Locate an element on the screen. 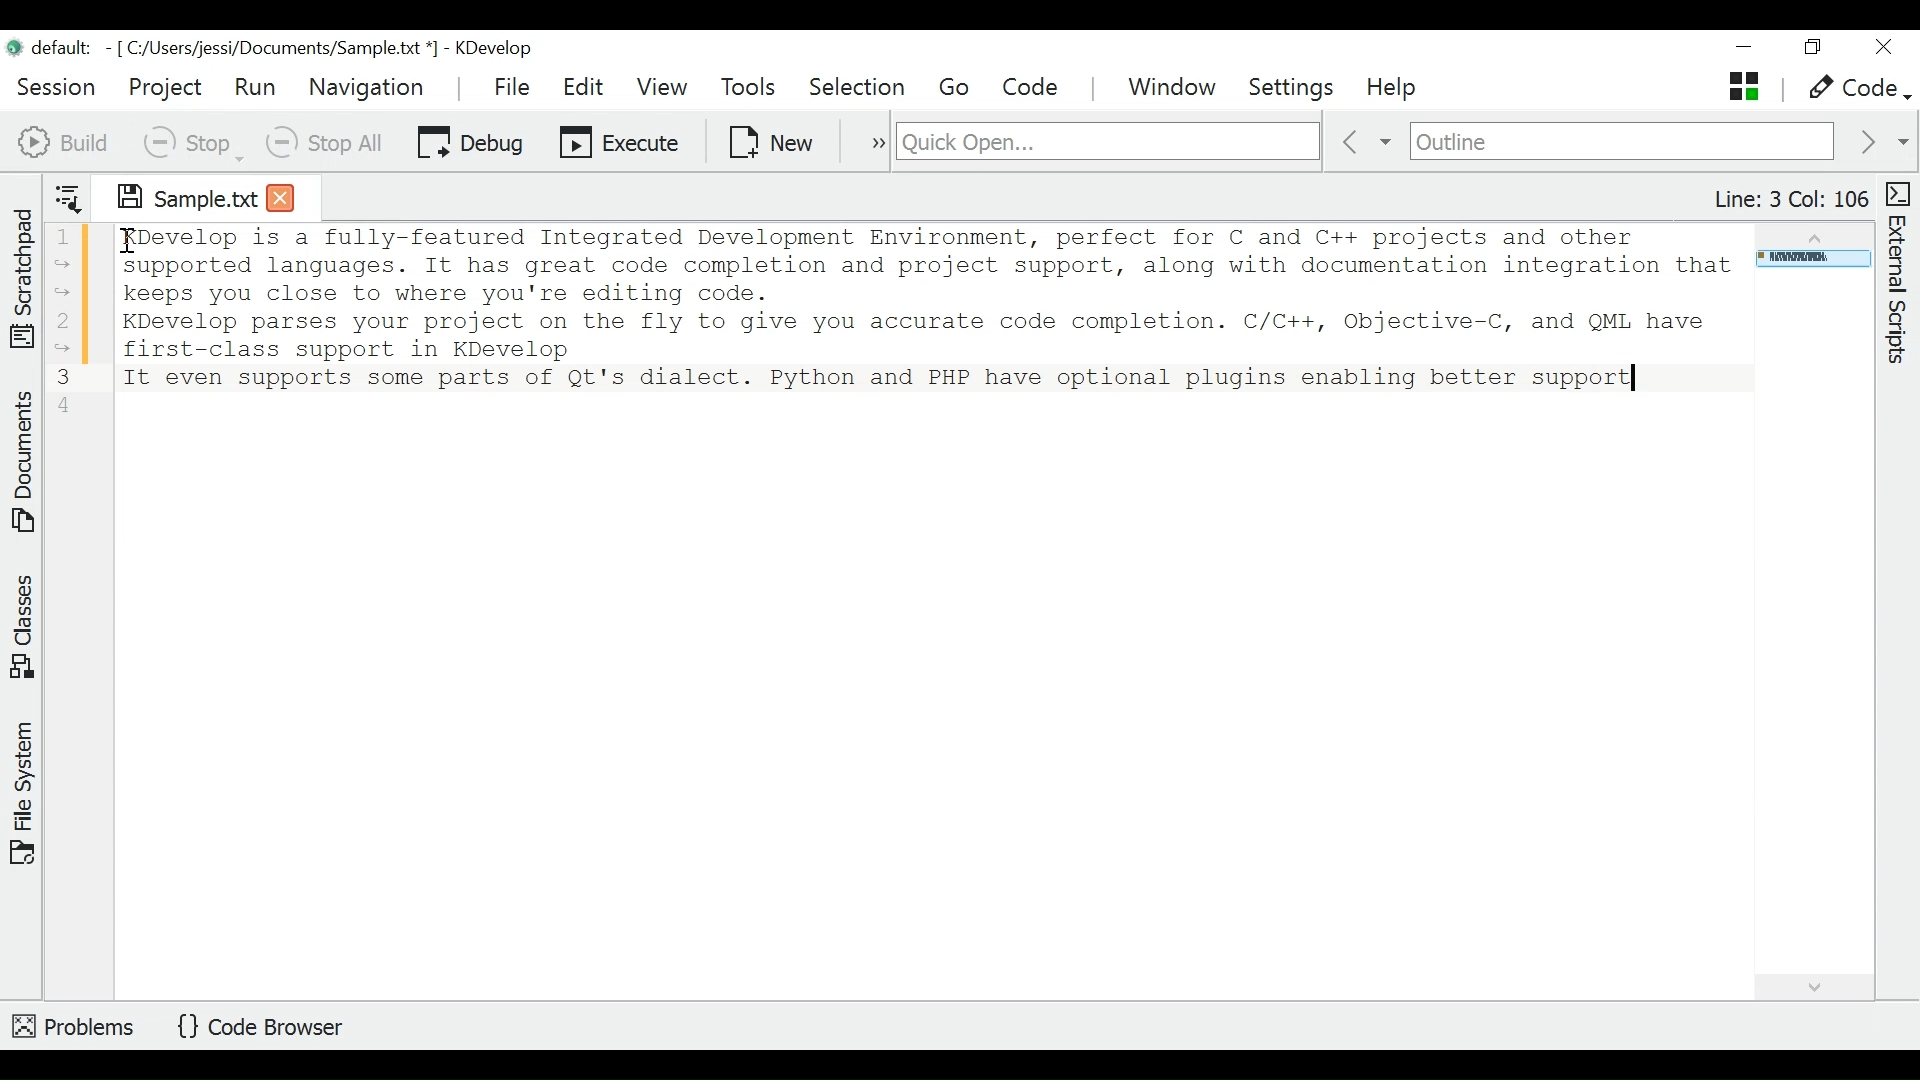 This screenshot has height=1080, width=1920. External Scripts is located at coordinates (1901, 274).